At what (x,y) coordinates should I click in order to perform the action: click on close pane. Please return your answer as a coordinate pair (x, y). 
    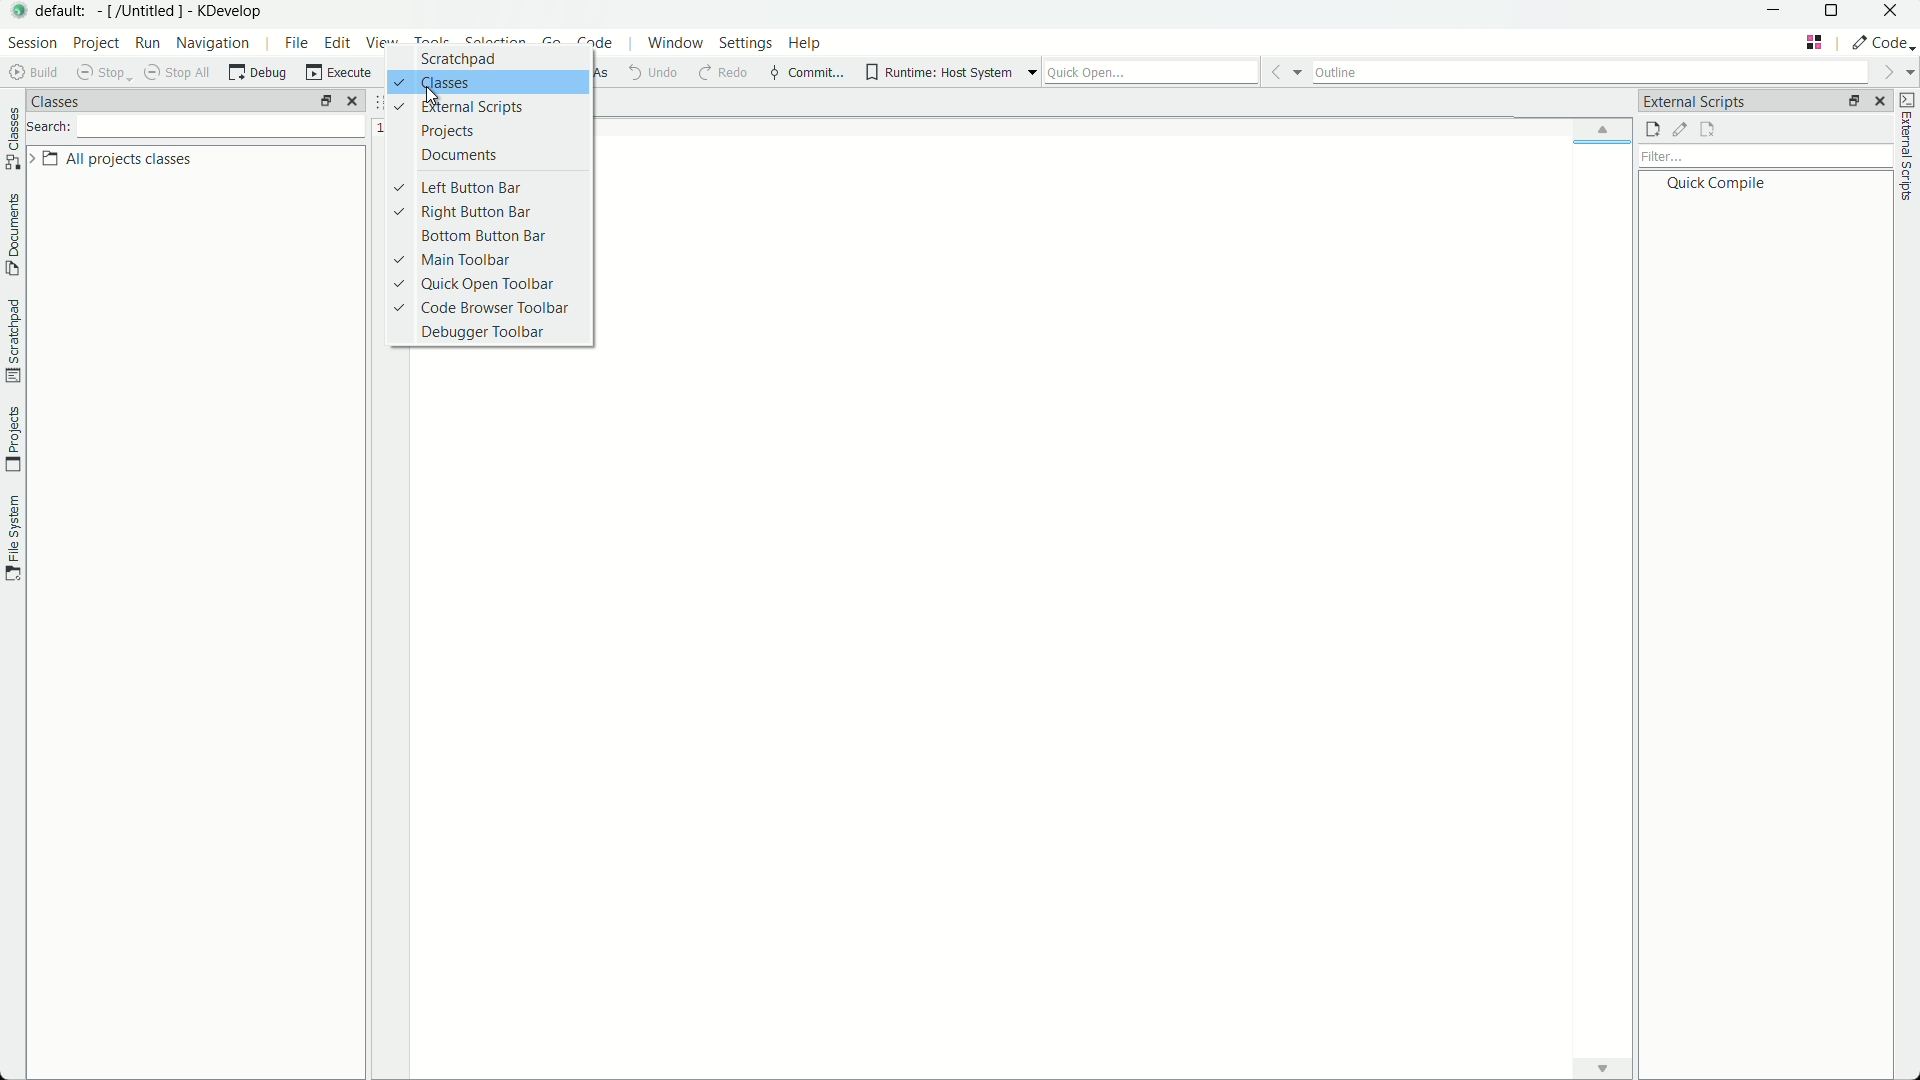
    Looking at the image, I should click on (1882, 101).